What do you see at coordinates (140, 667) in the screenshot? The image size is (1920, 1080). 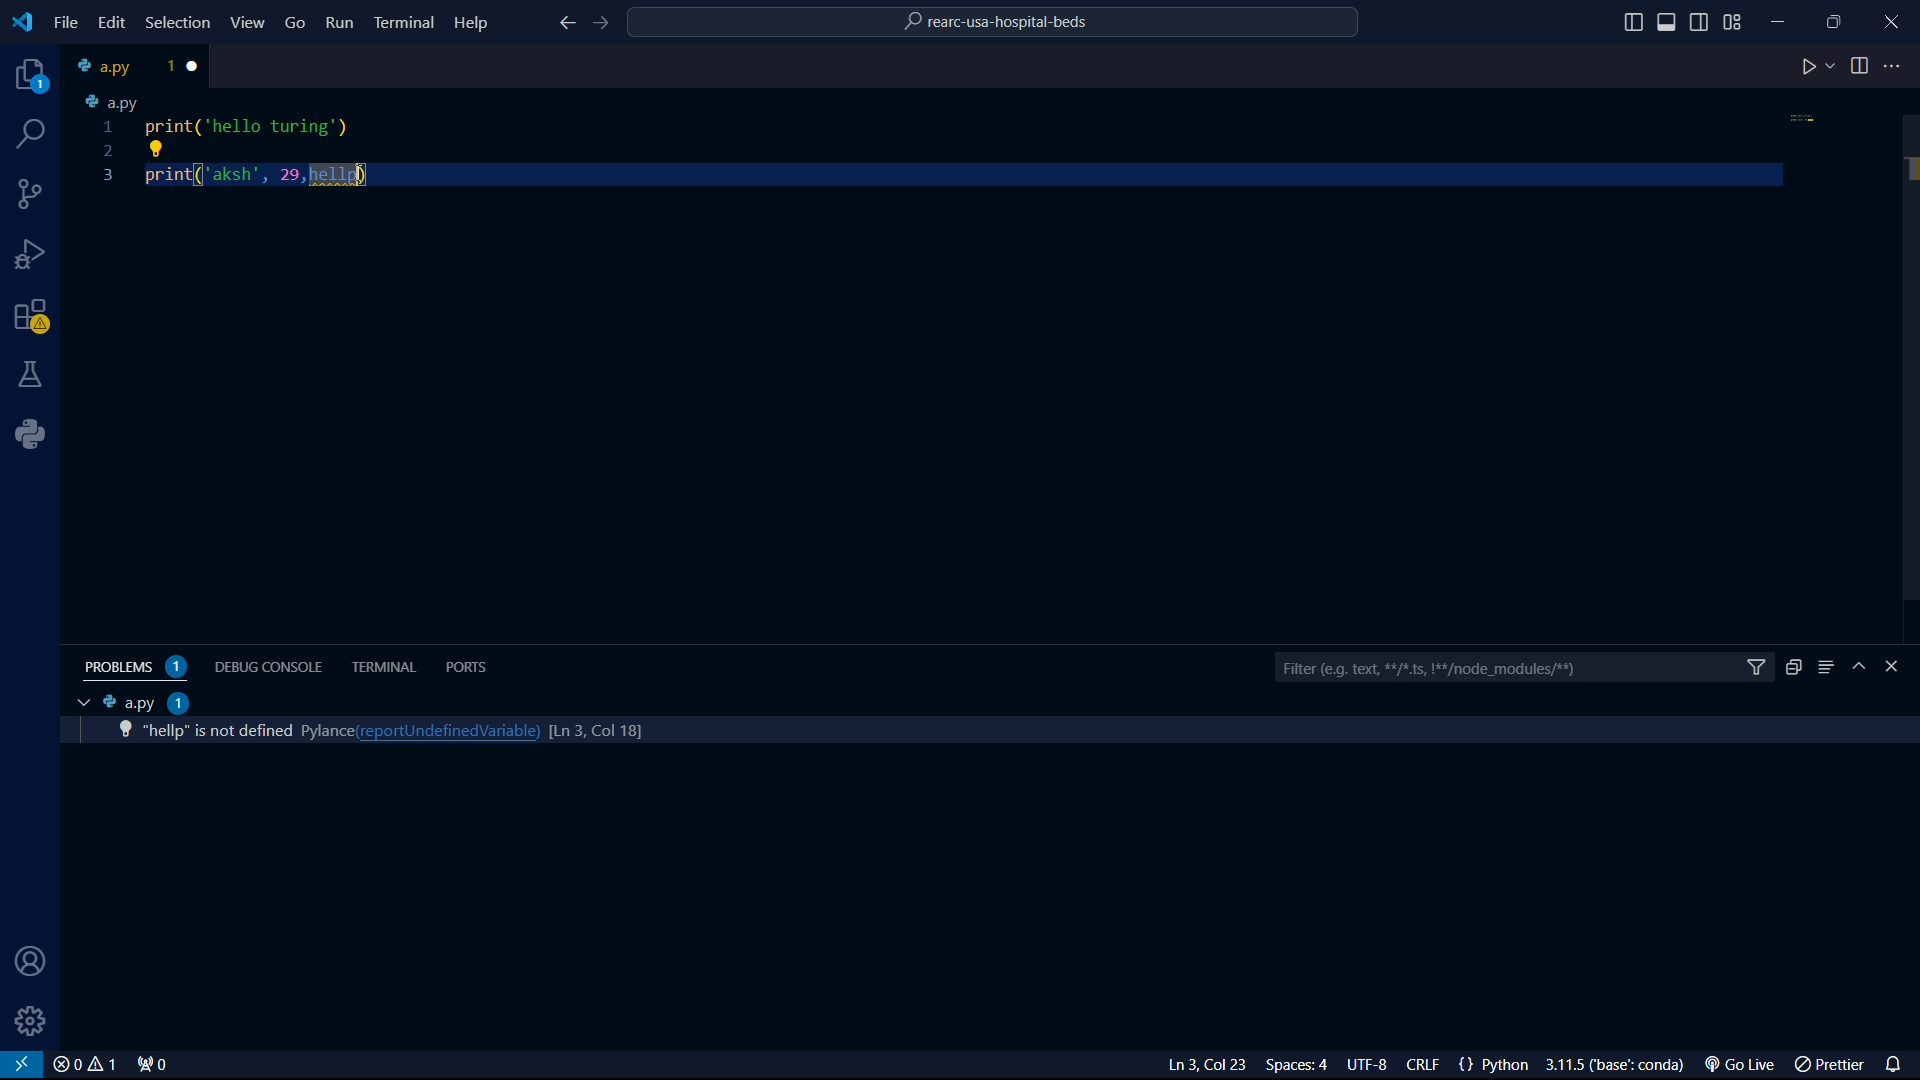 I see `problems 2` at bounding box center [140, 667].